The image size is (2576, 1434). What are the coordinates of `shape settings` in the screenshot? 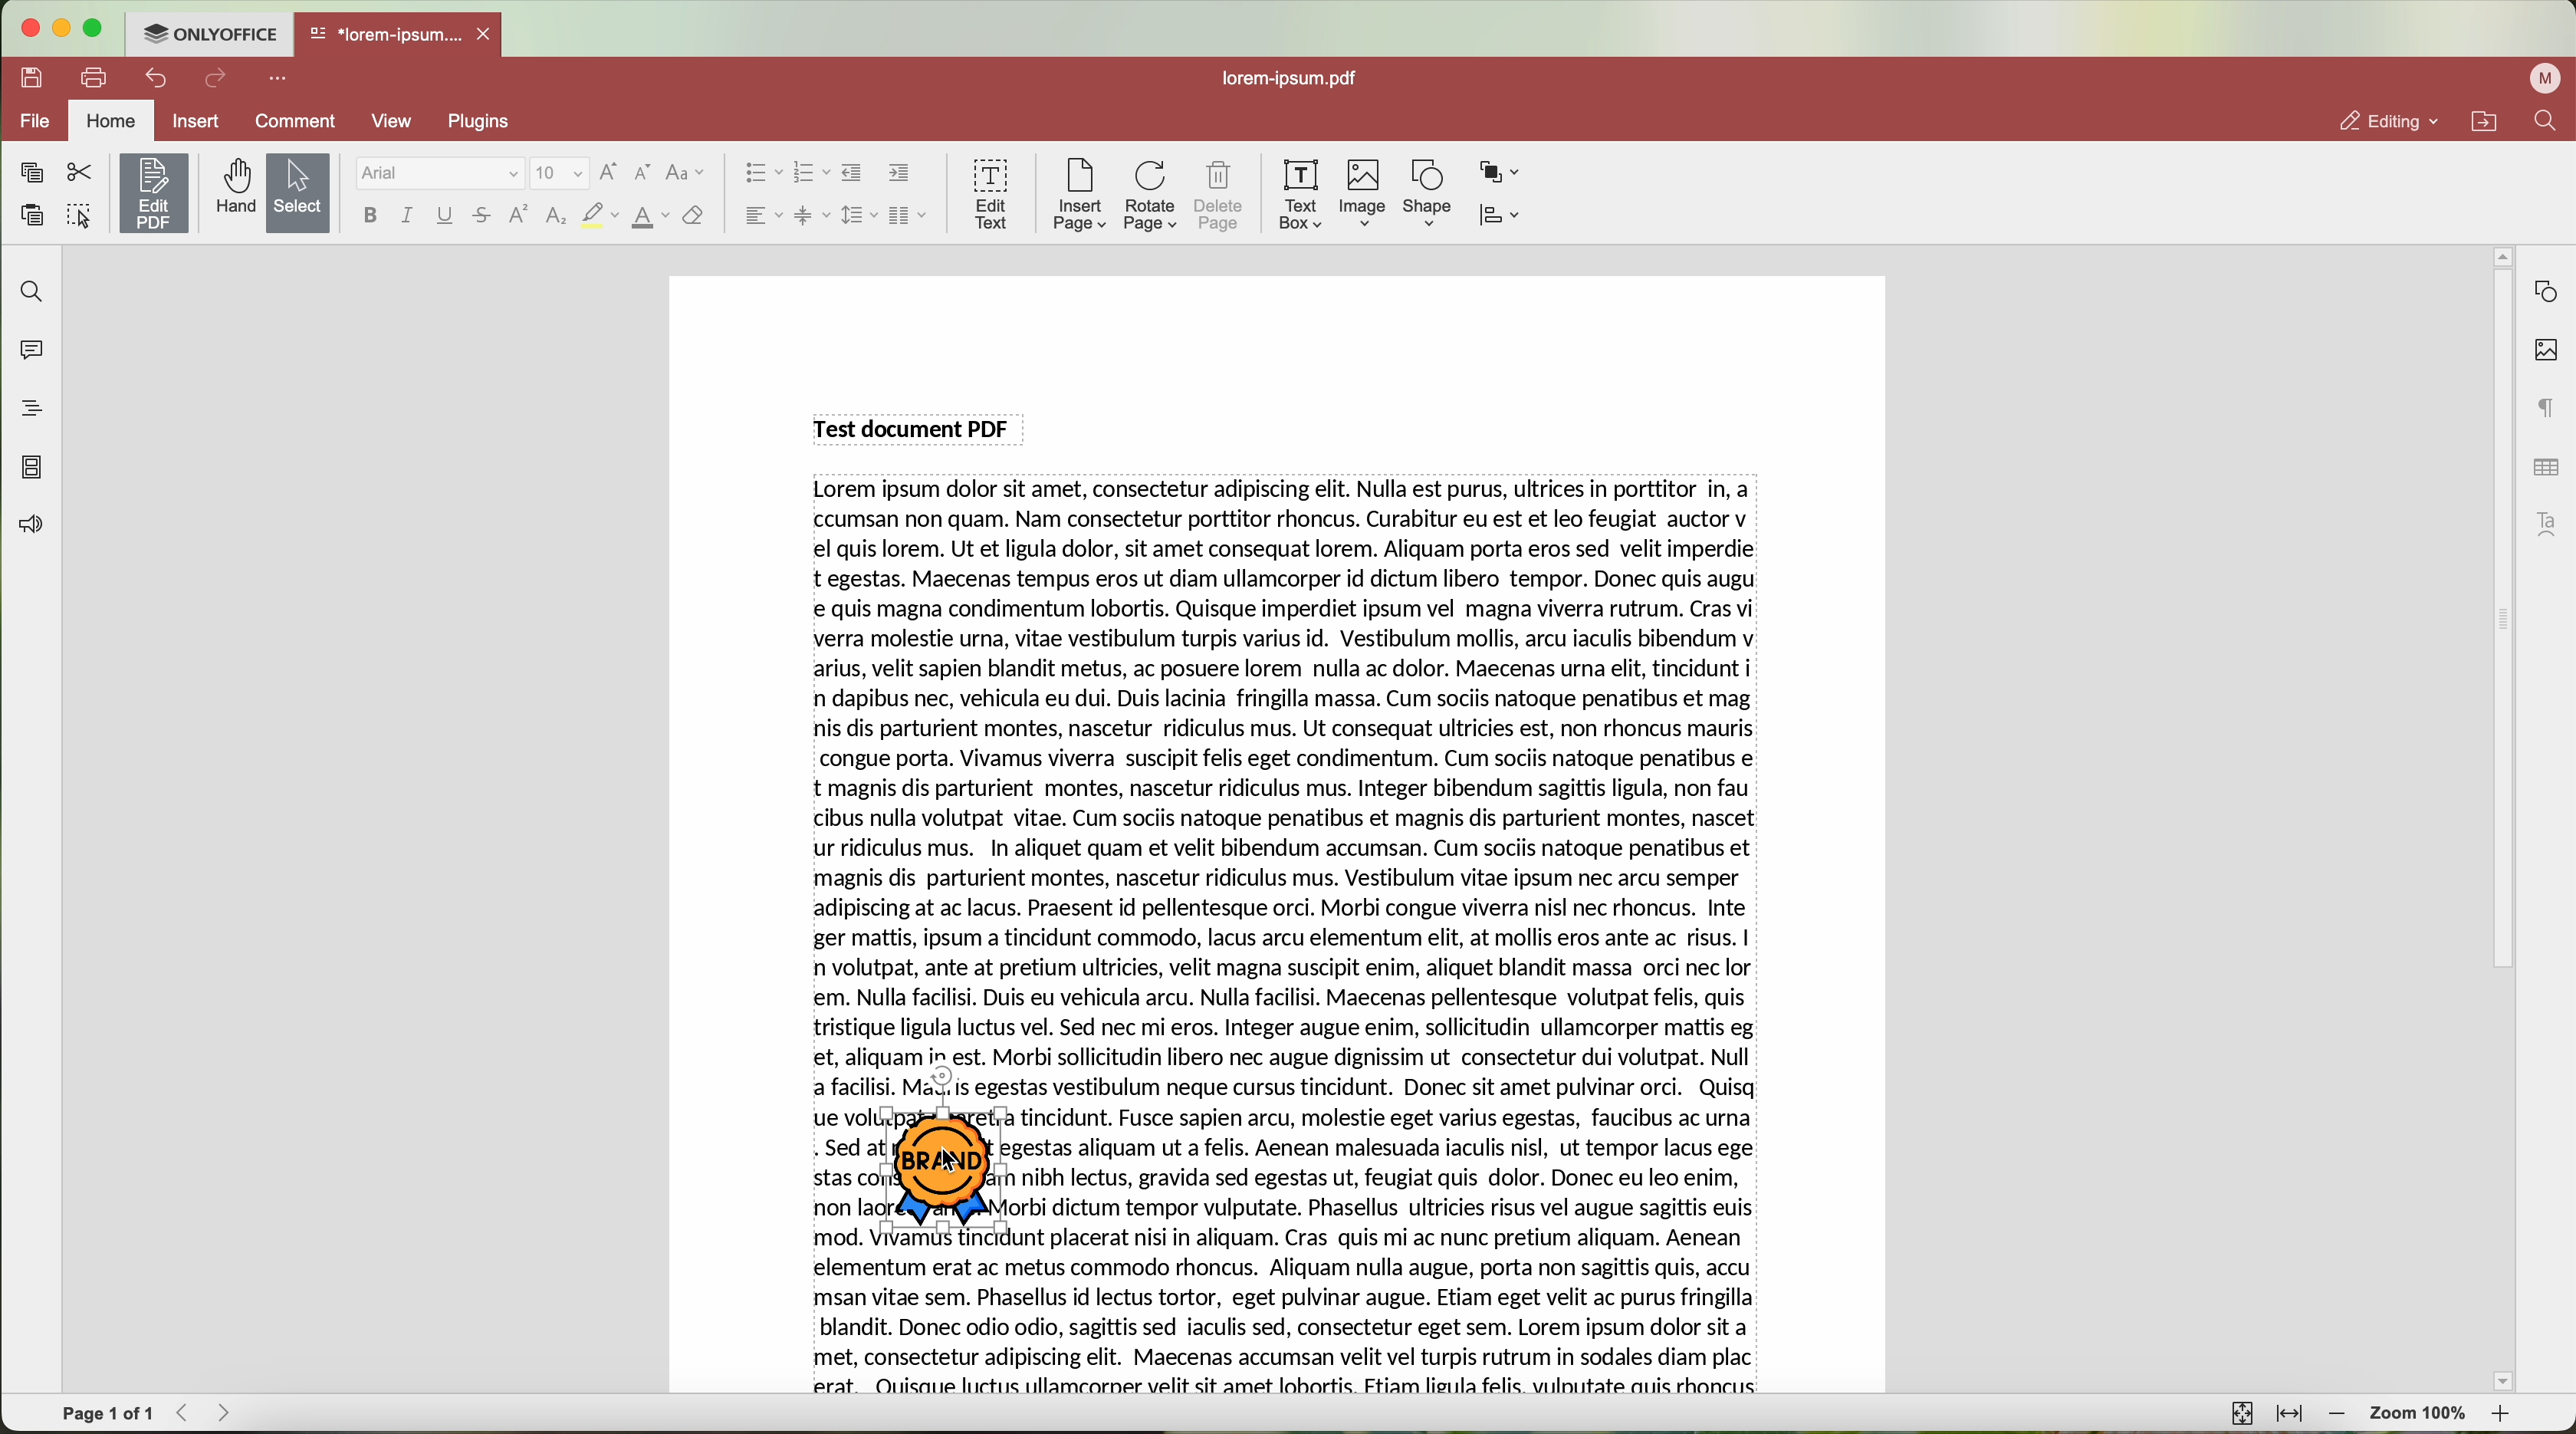 It's located at (2545, 292).